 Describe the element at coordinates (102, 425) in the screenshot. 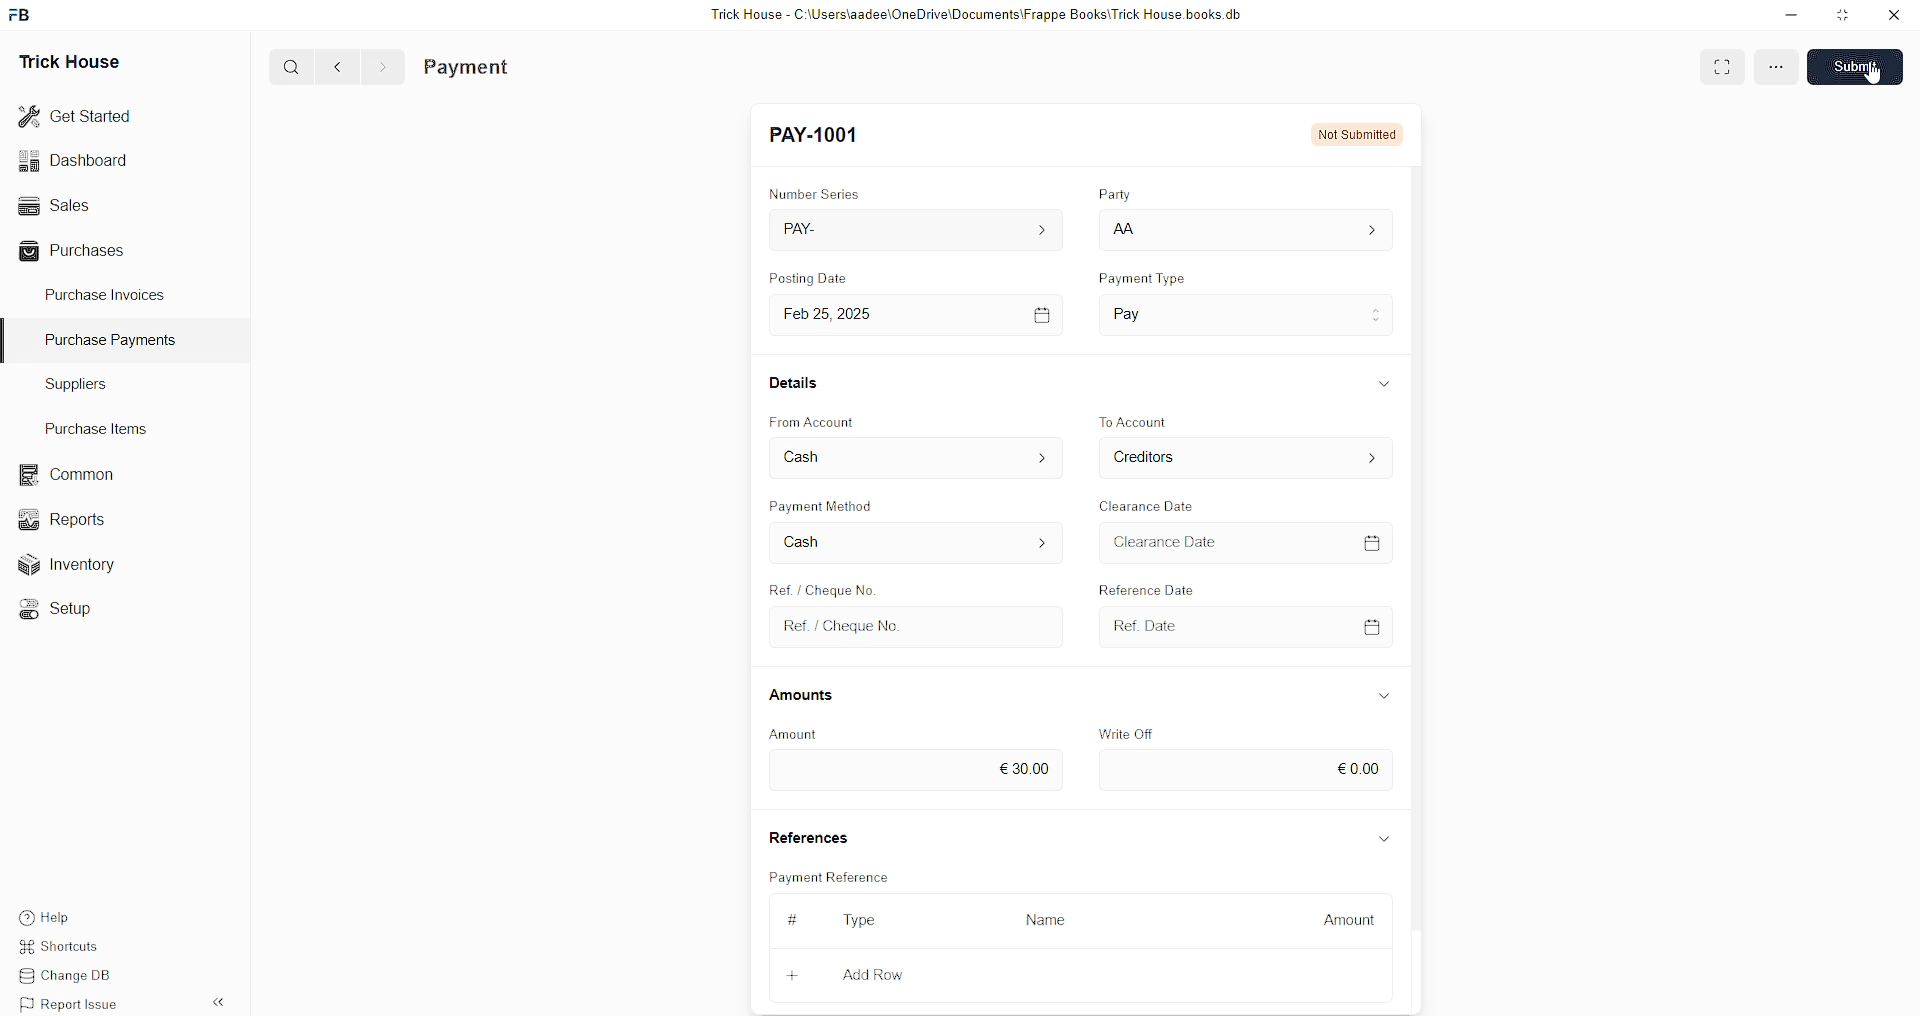

I see `Purchase Items` at that location.